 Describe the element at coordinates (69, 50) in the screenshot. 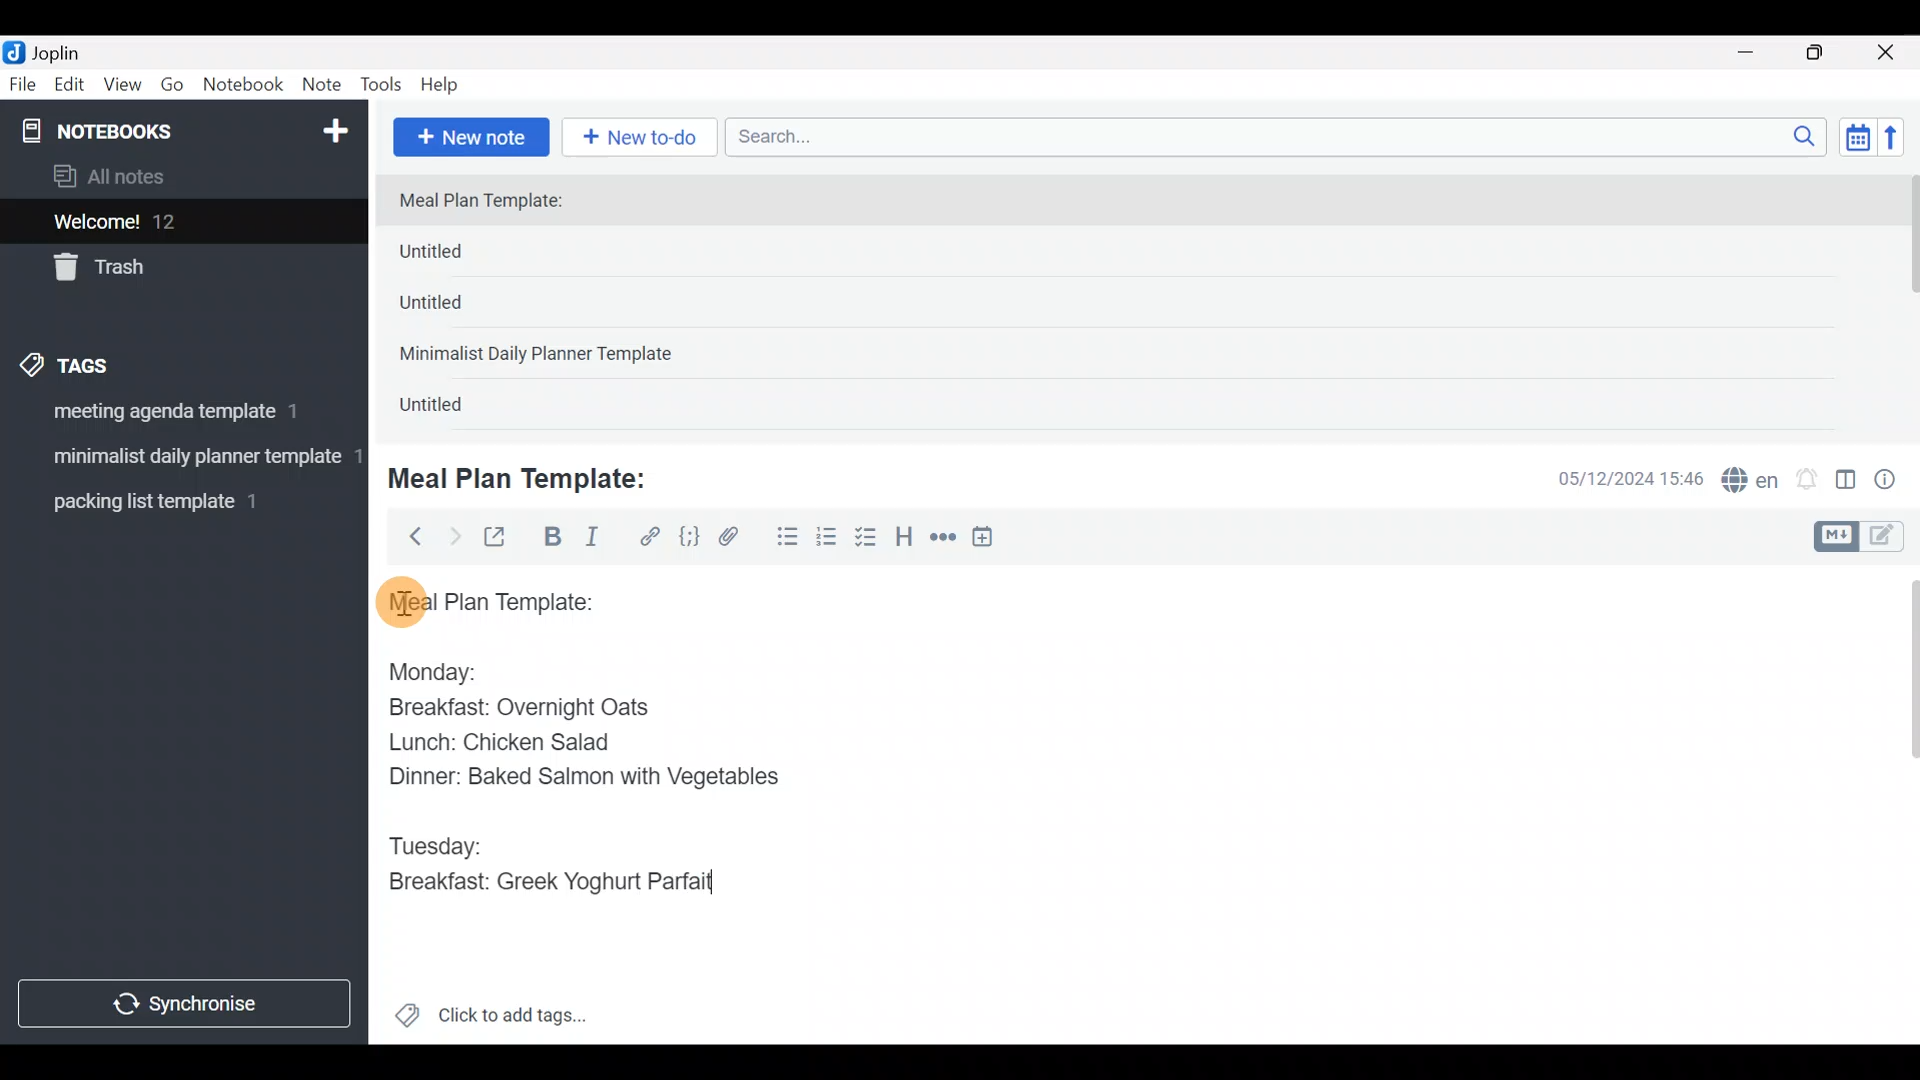

I see `Joplin` at that location.